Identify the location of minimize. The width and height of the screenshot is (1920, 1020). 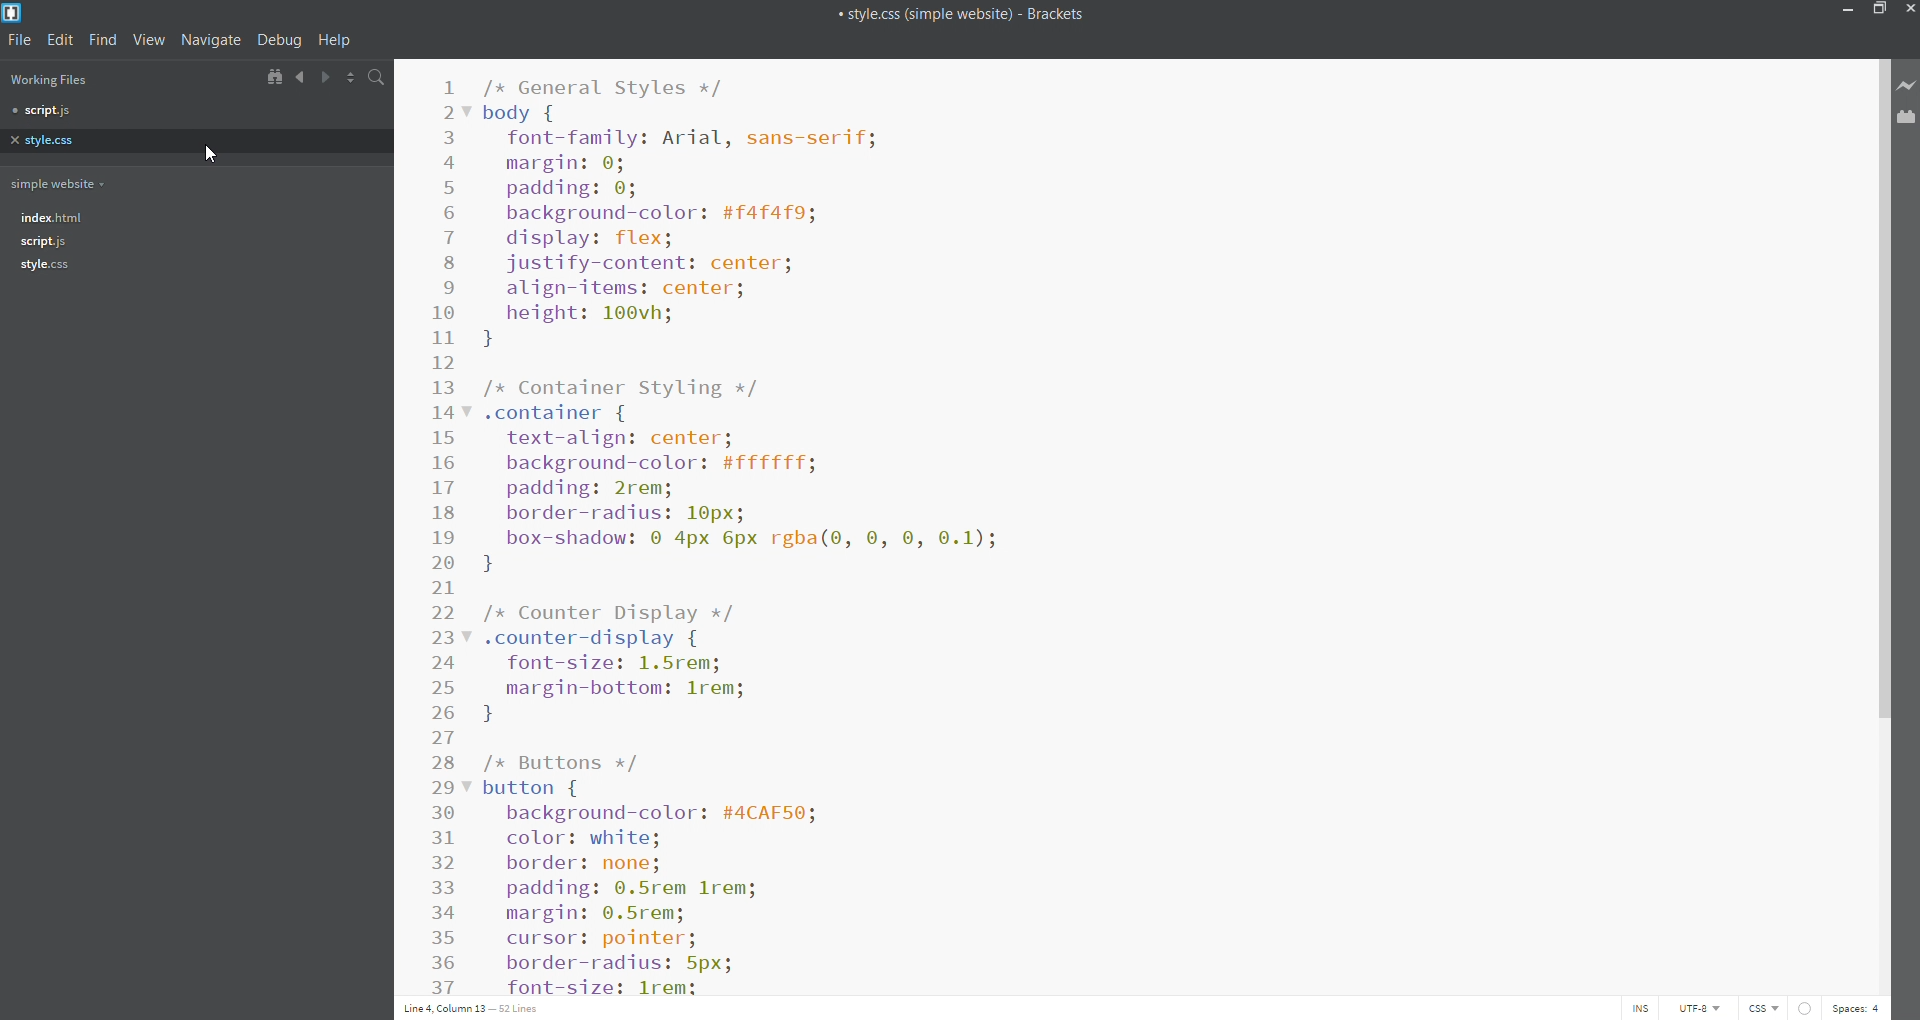
(1842, 12).